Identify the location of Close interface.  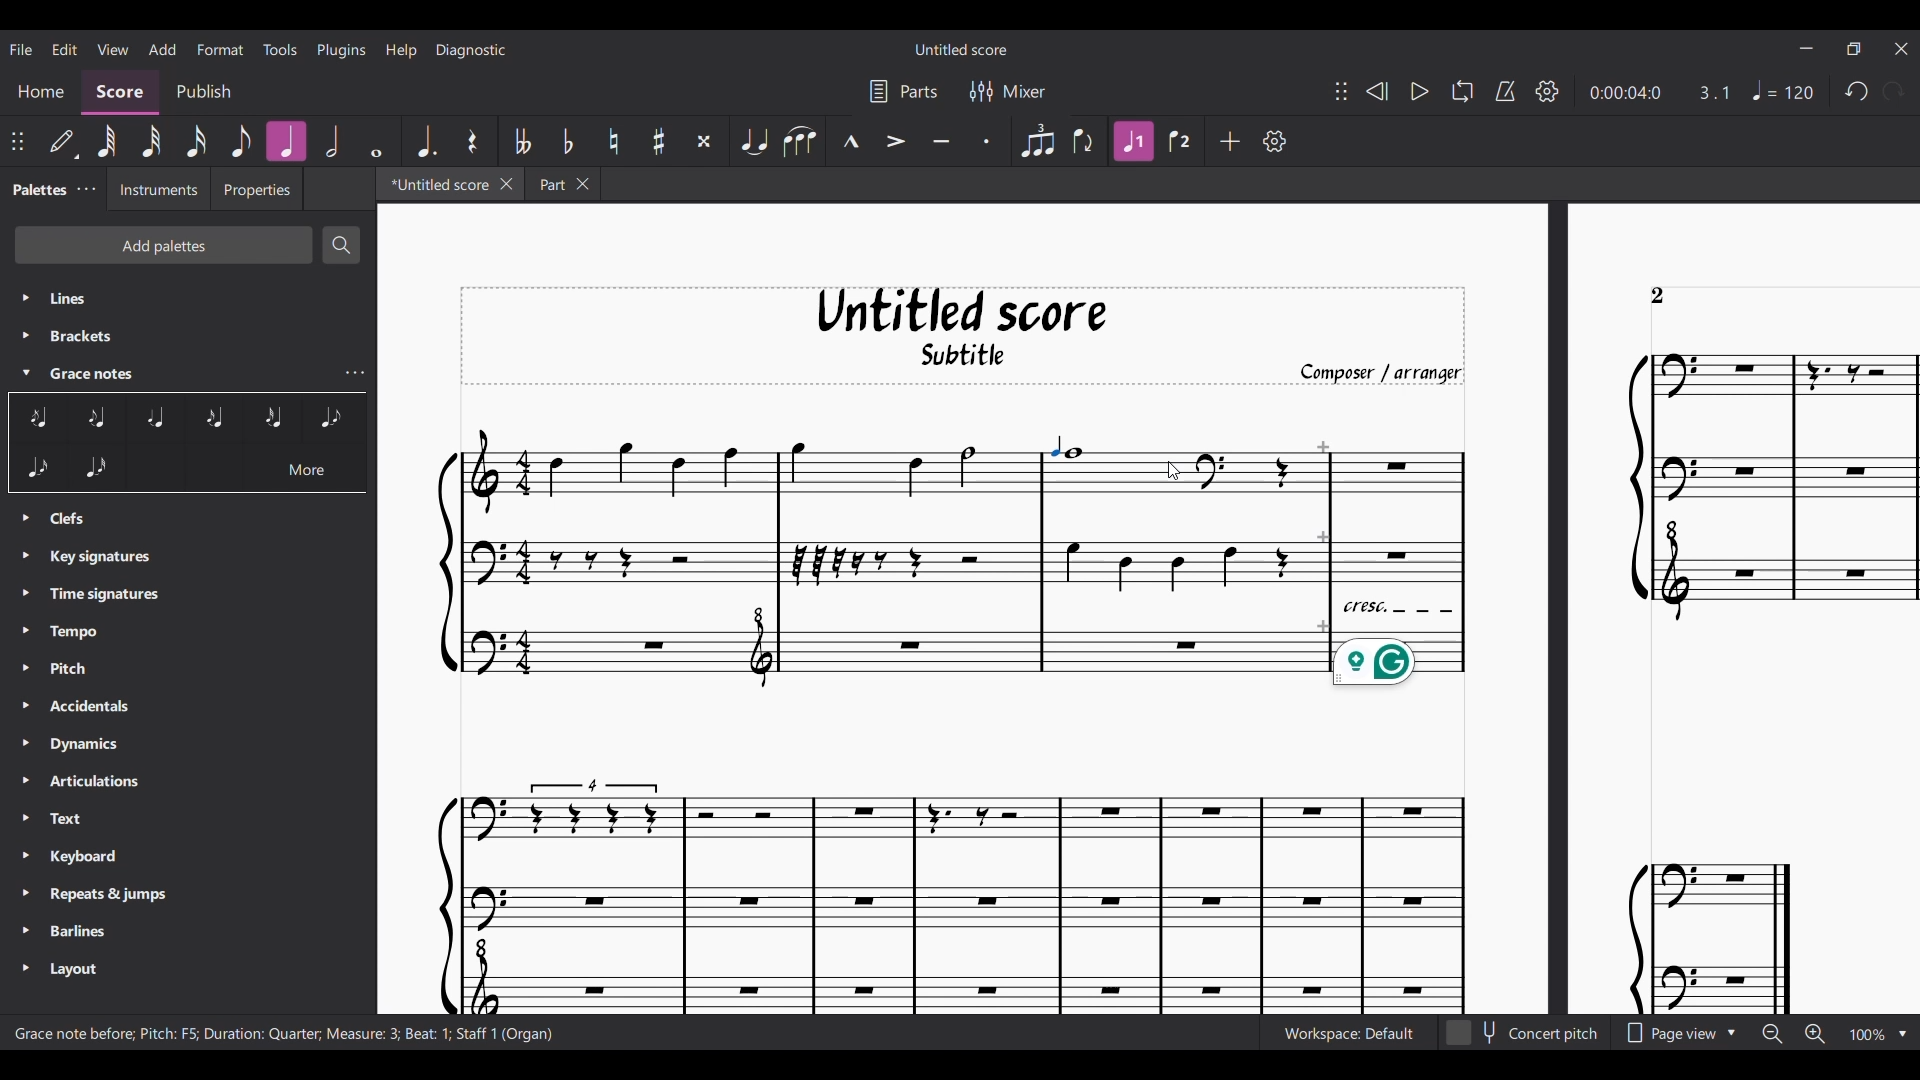
(1902, 49).